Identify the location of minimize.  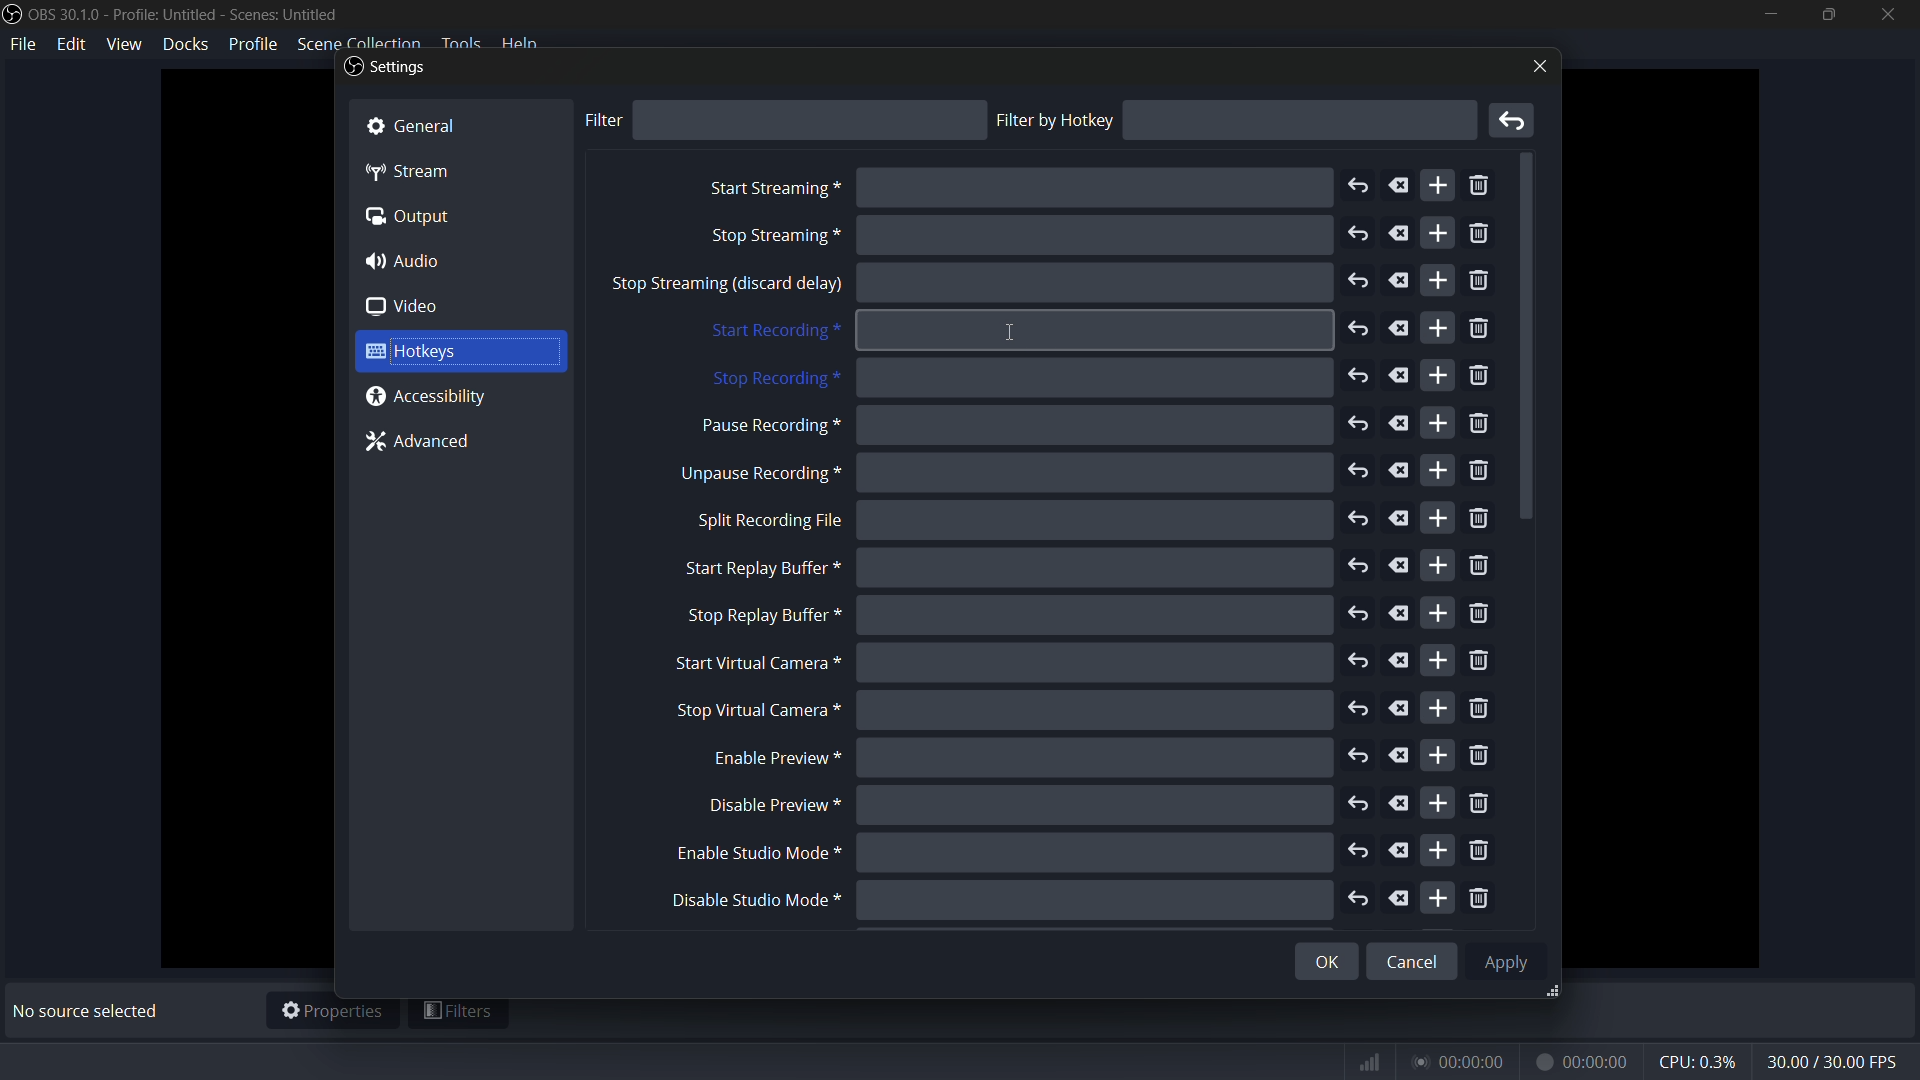
(1770, 14).